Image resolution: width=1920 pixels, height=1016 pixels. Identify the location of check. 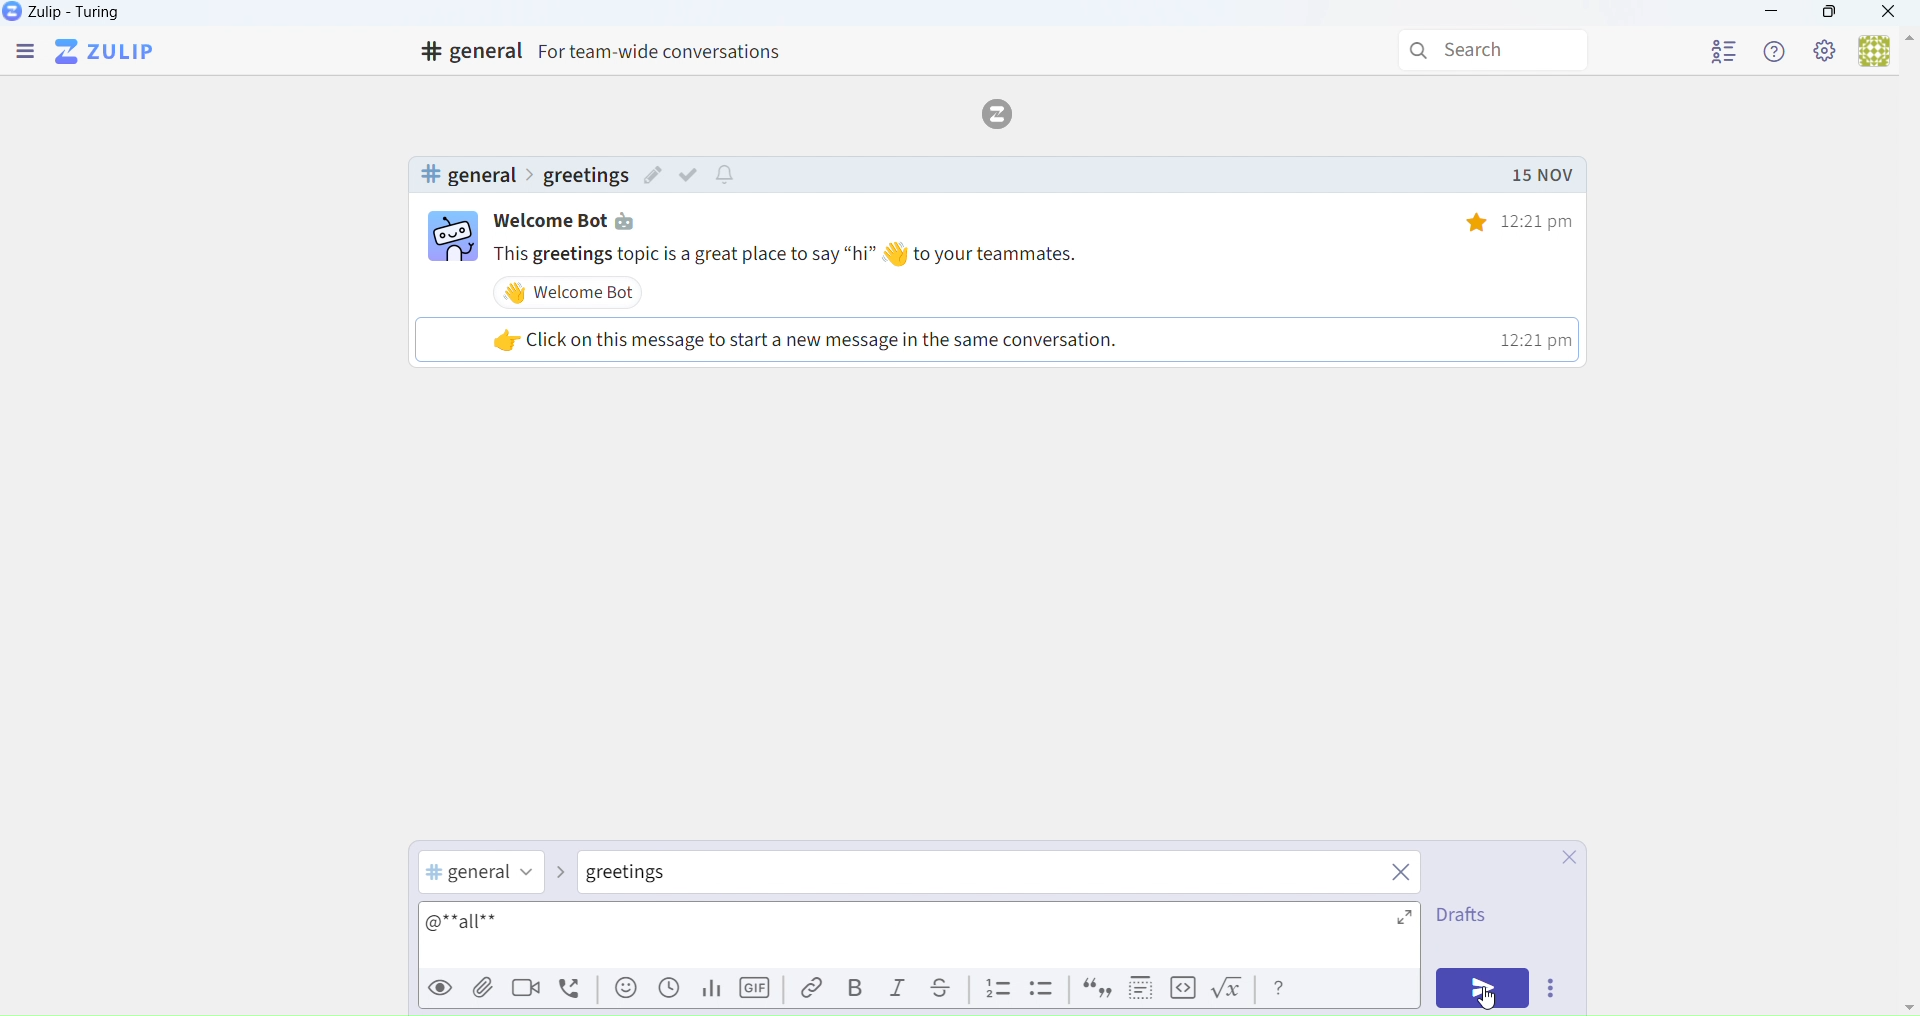
(693, 174).